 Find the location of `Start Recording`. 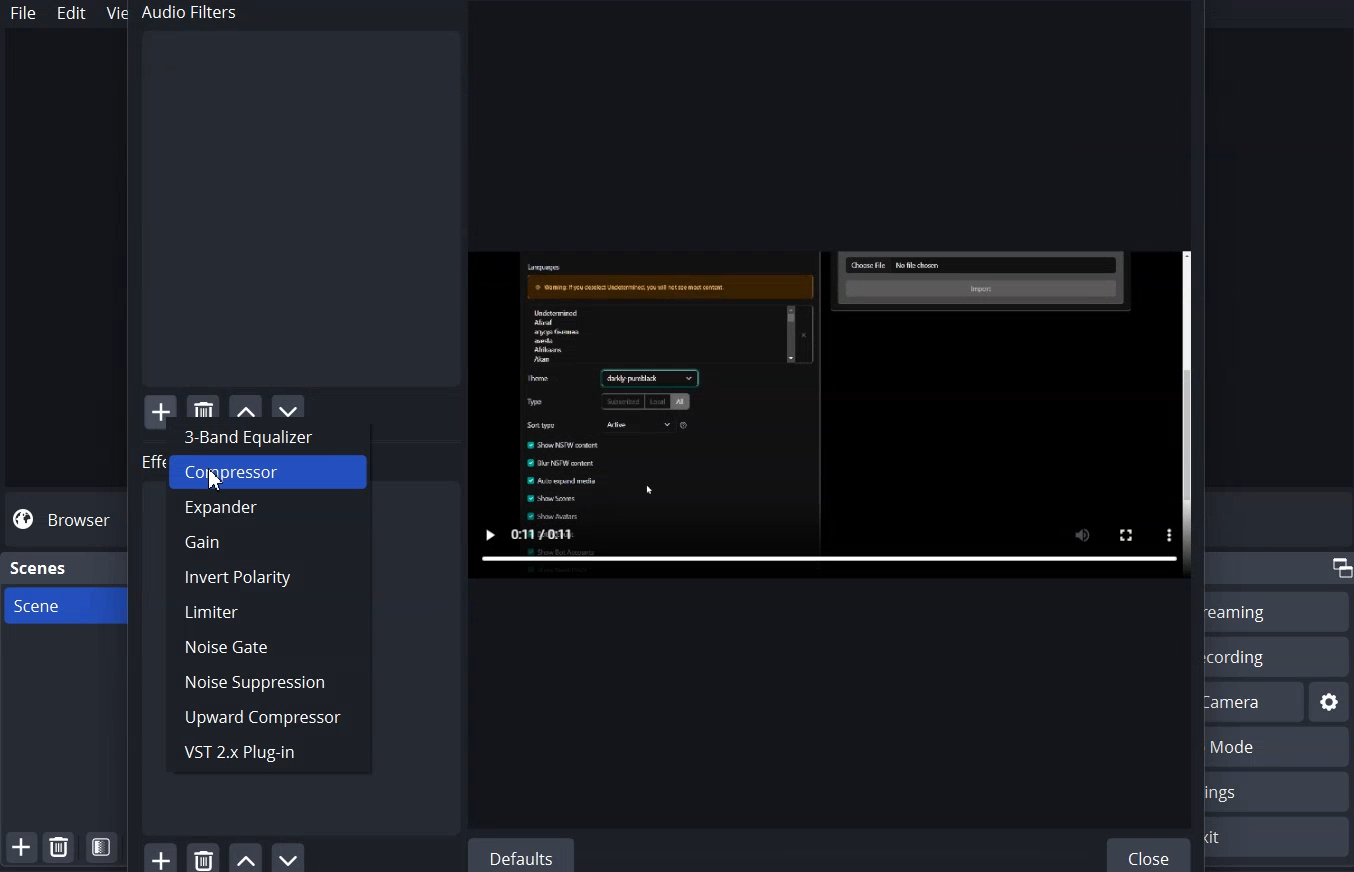

Start Recording is located at coordinates (1275, 656).